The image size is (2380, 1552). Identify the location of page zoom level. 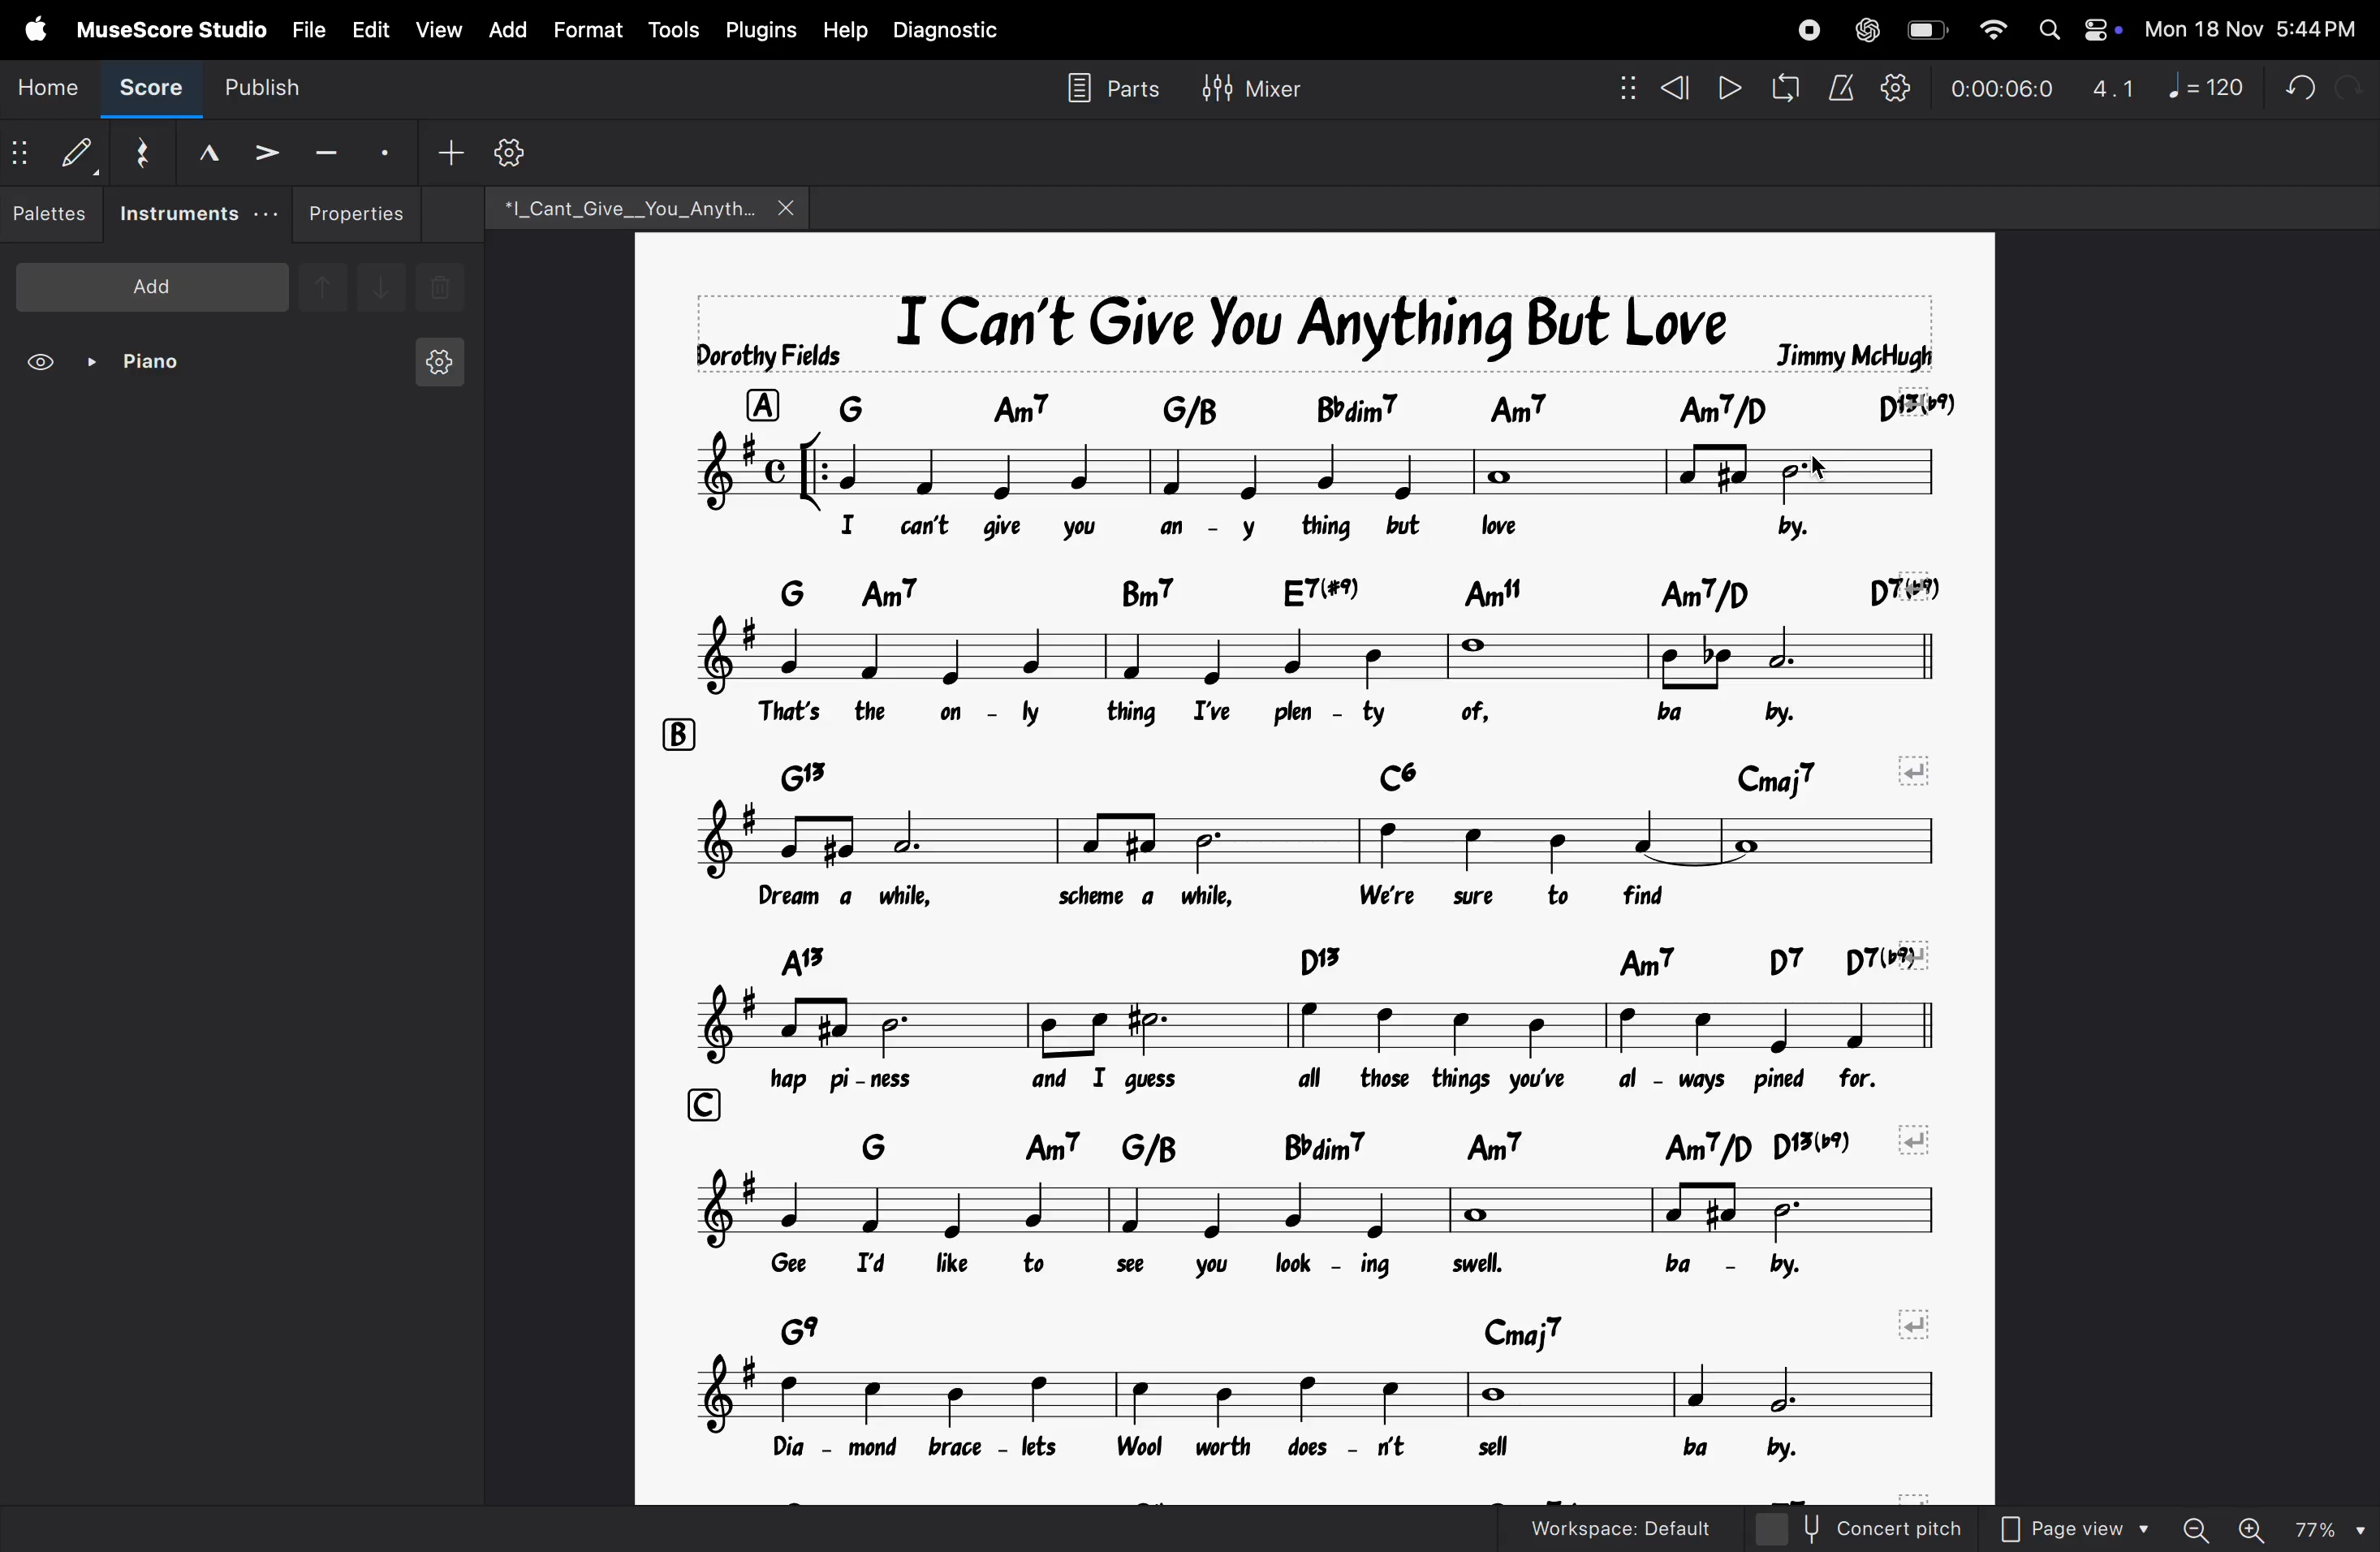
(2329, 1527).